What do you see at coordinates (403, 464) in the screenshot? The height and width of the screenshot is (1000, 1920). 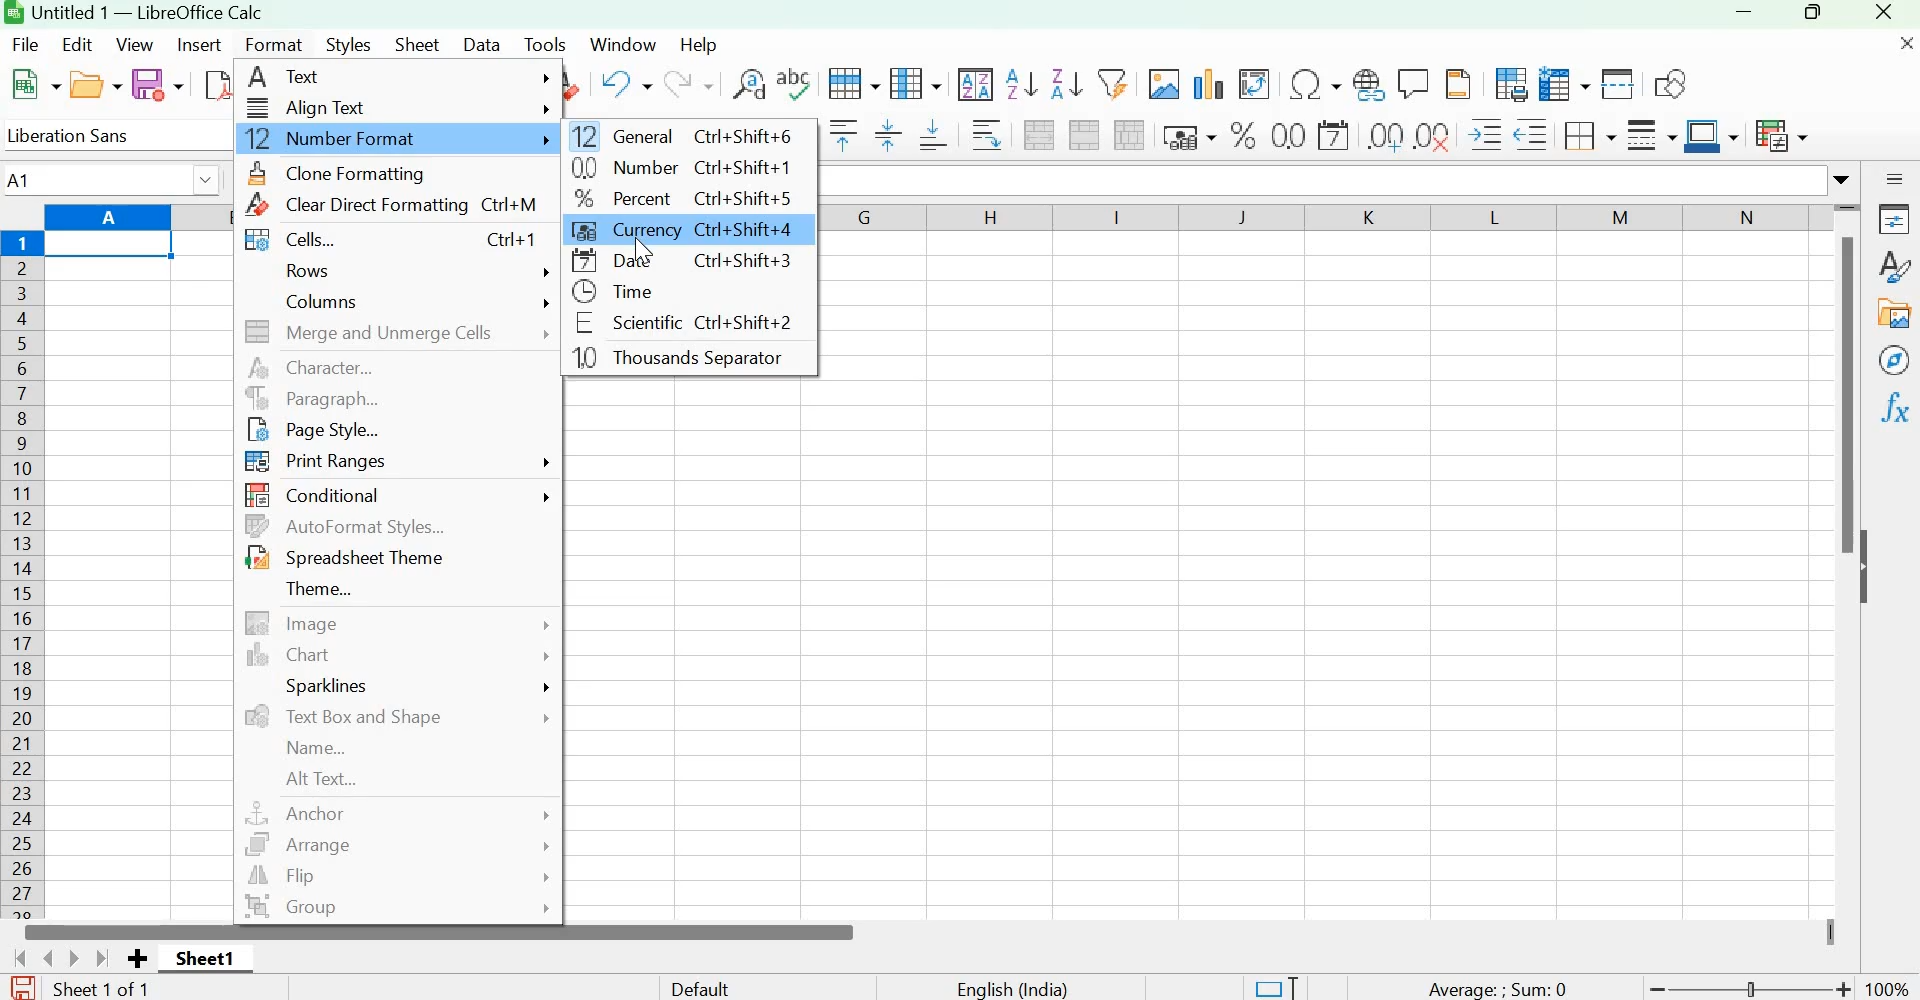 I see `Print Ranges` at bounding box center [403, 464].